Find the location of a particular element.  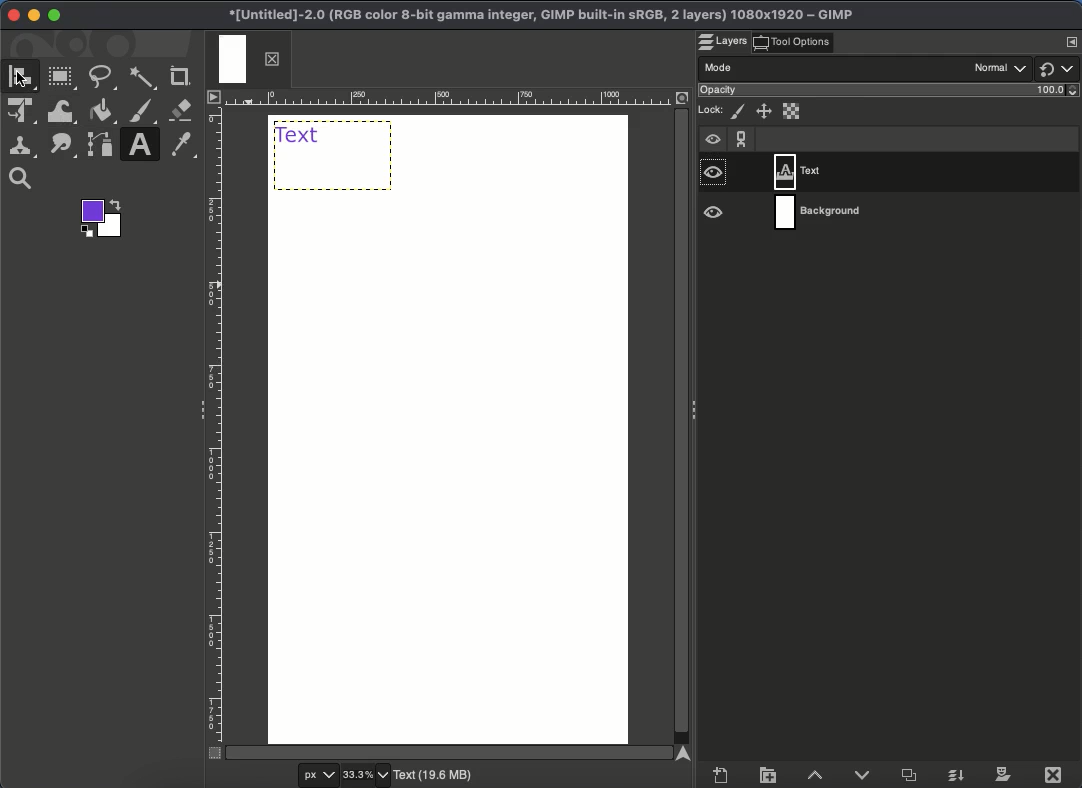

A is located at coordinates (24, 78).